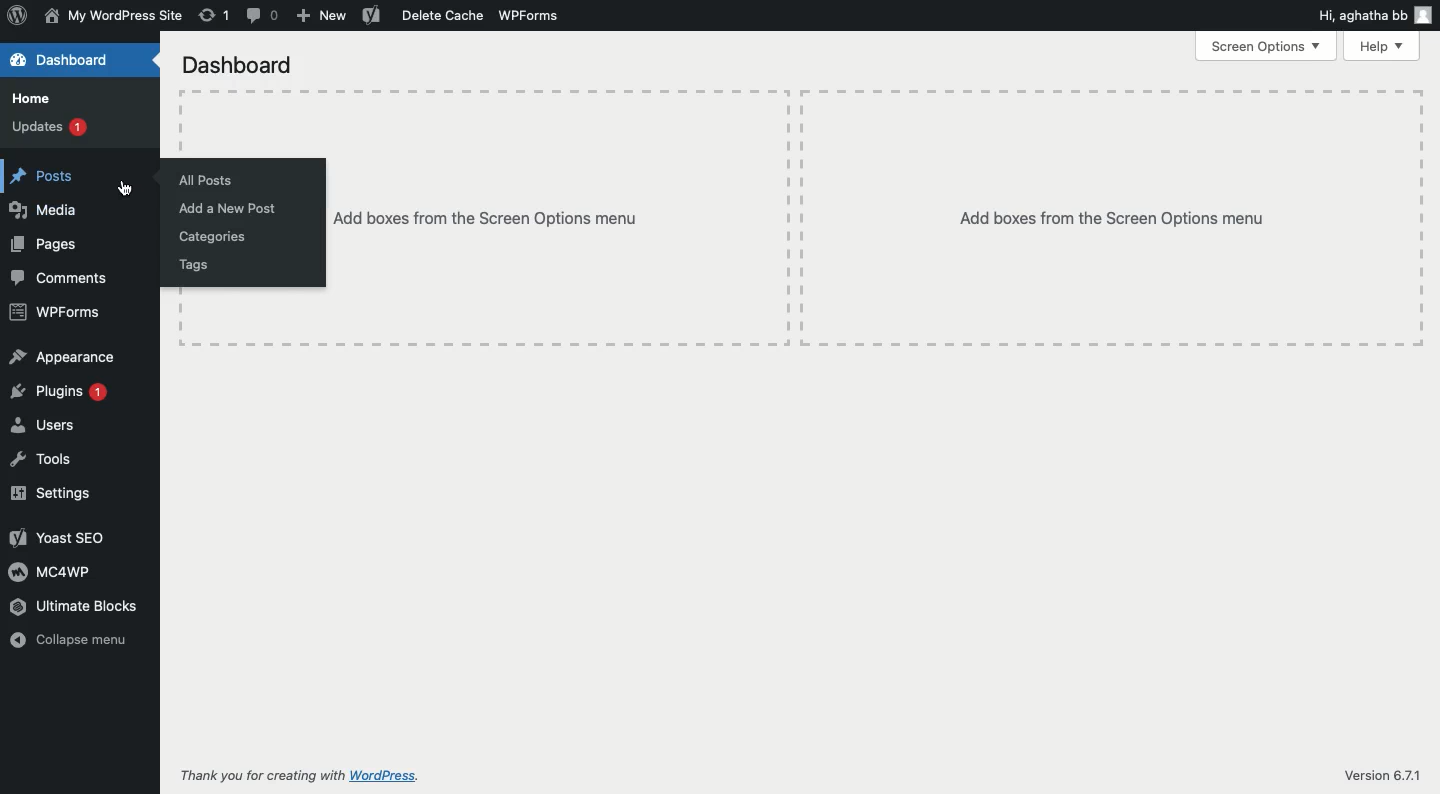 The image size is (1440, 794). What do you see at coordinates (1269, 48) in the screenshot?
I see `Screen Options` at bounding box center [1269, 48].